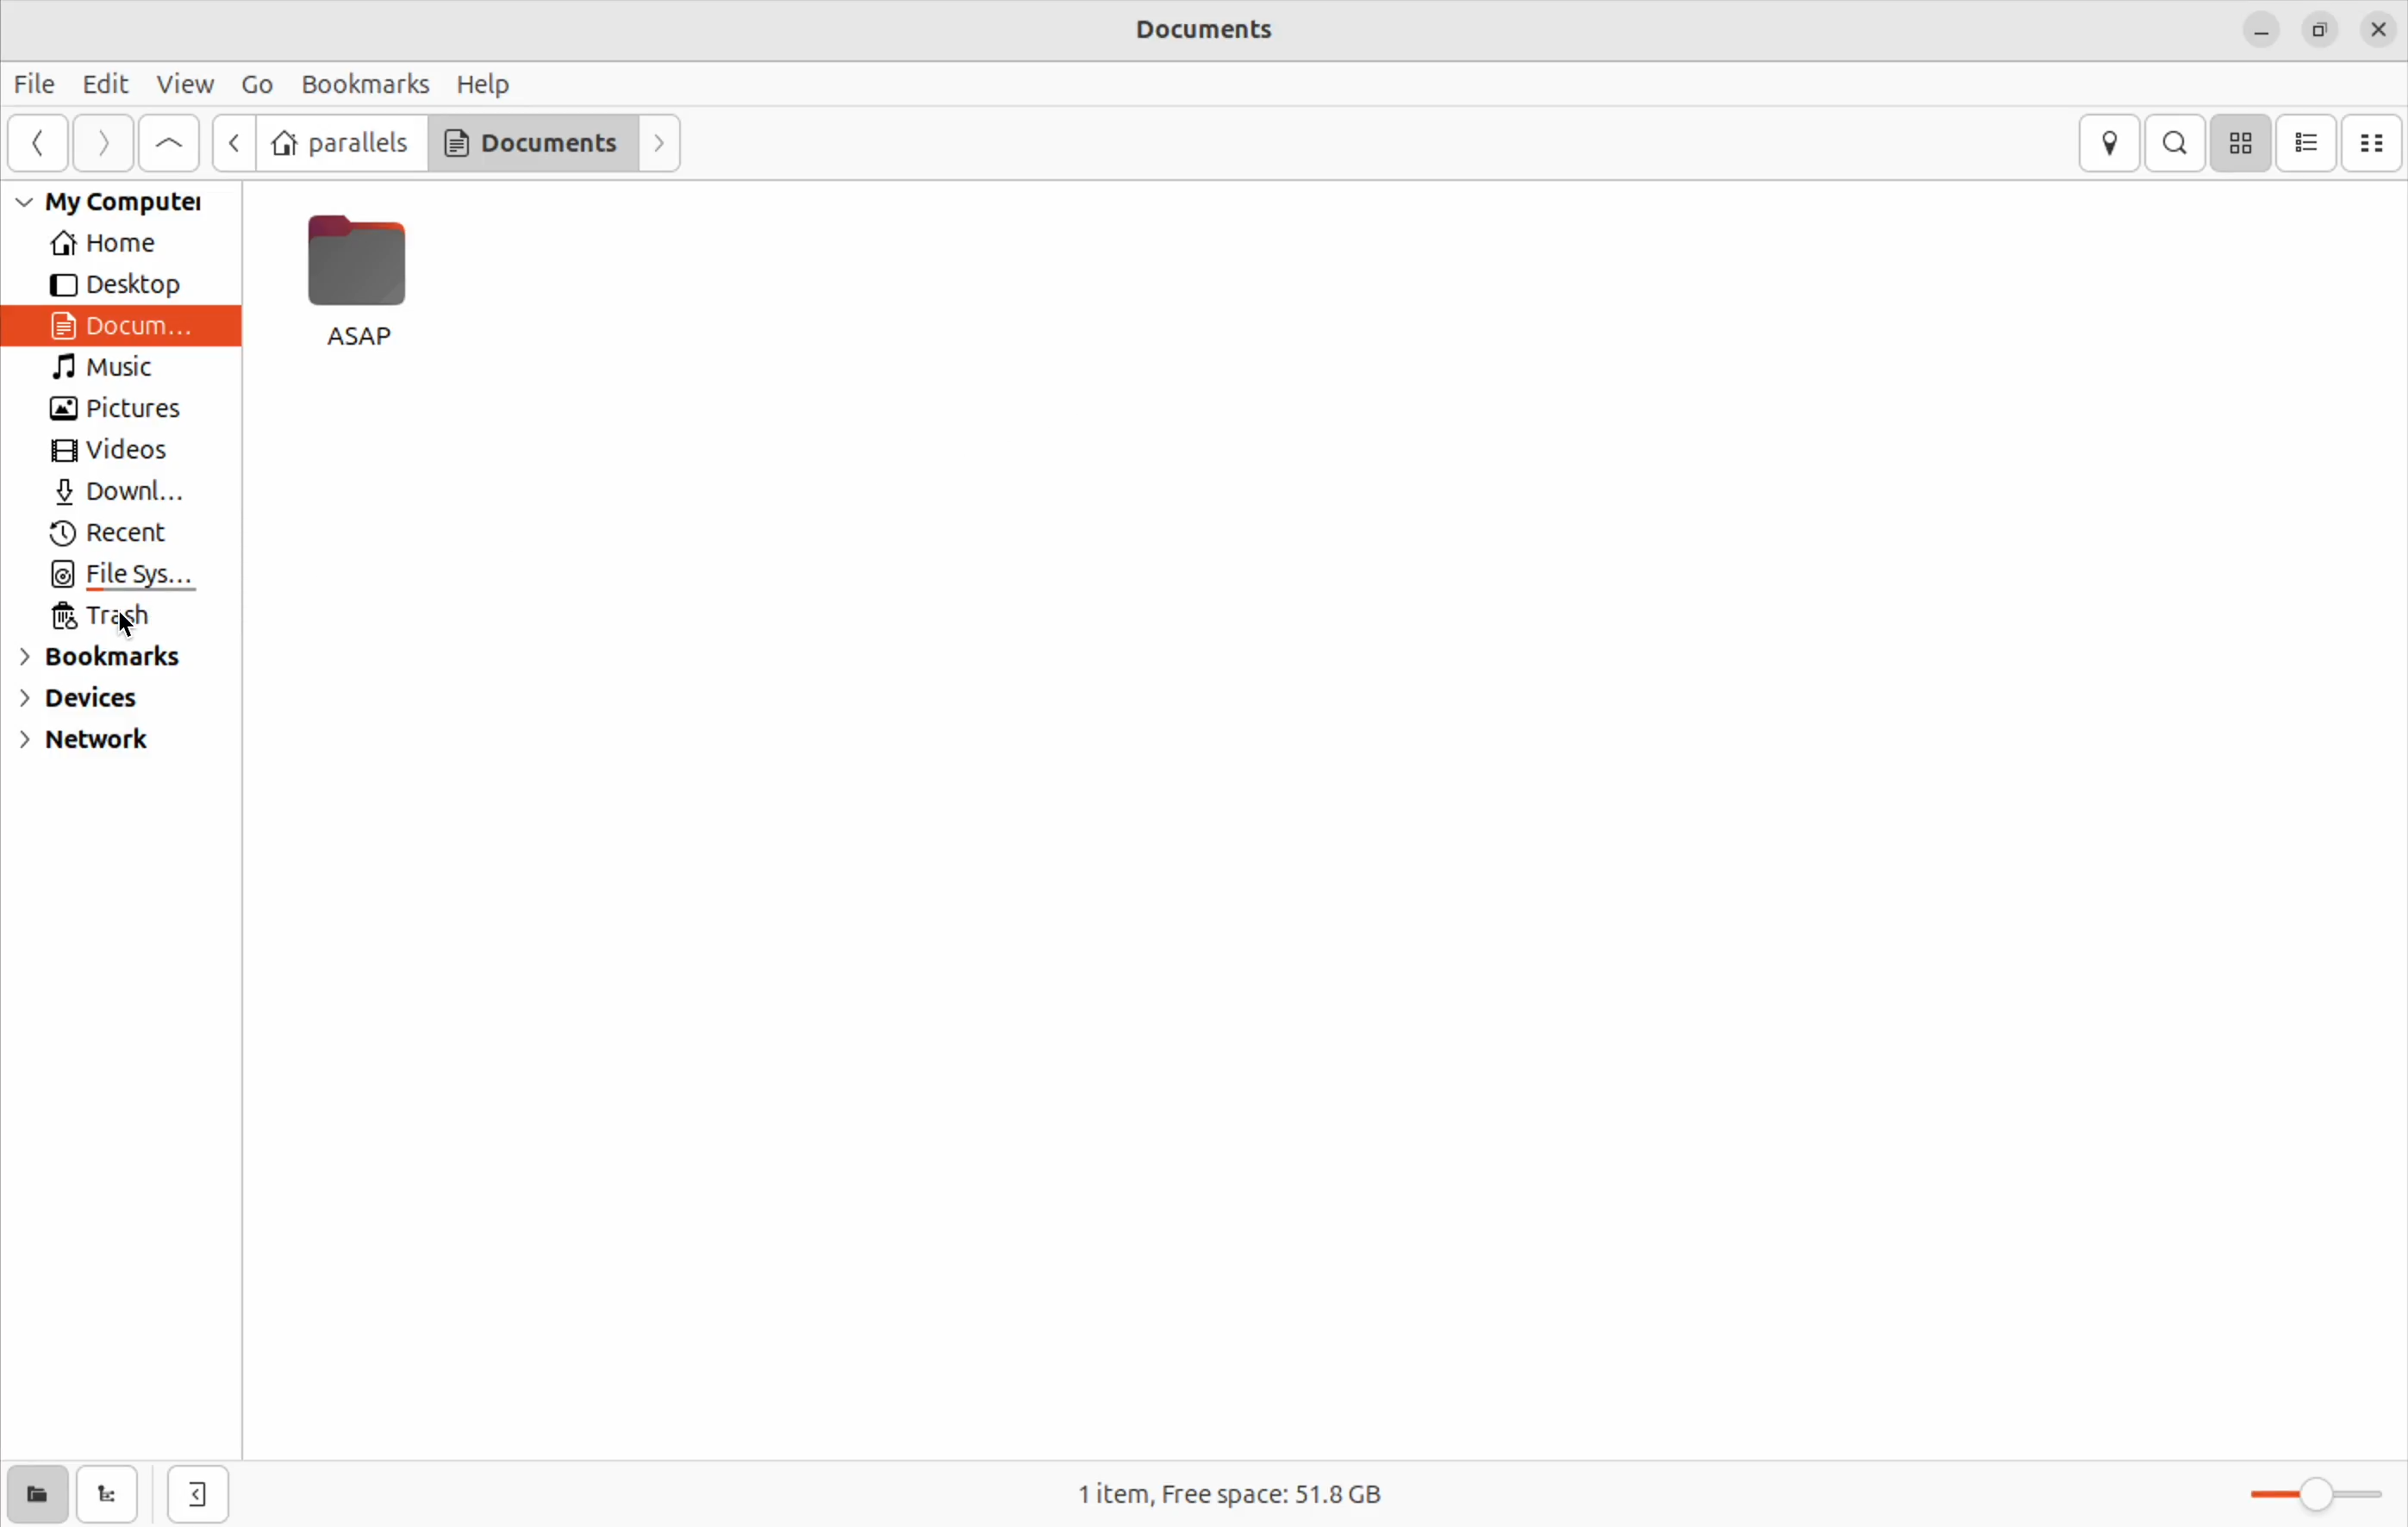 The height and width of the screenshot is (1527, 2408). What do you see at coordinates (32, 146) in the screenshot?
I see `back` at bounding box center [32, 146].